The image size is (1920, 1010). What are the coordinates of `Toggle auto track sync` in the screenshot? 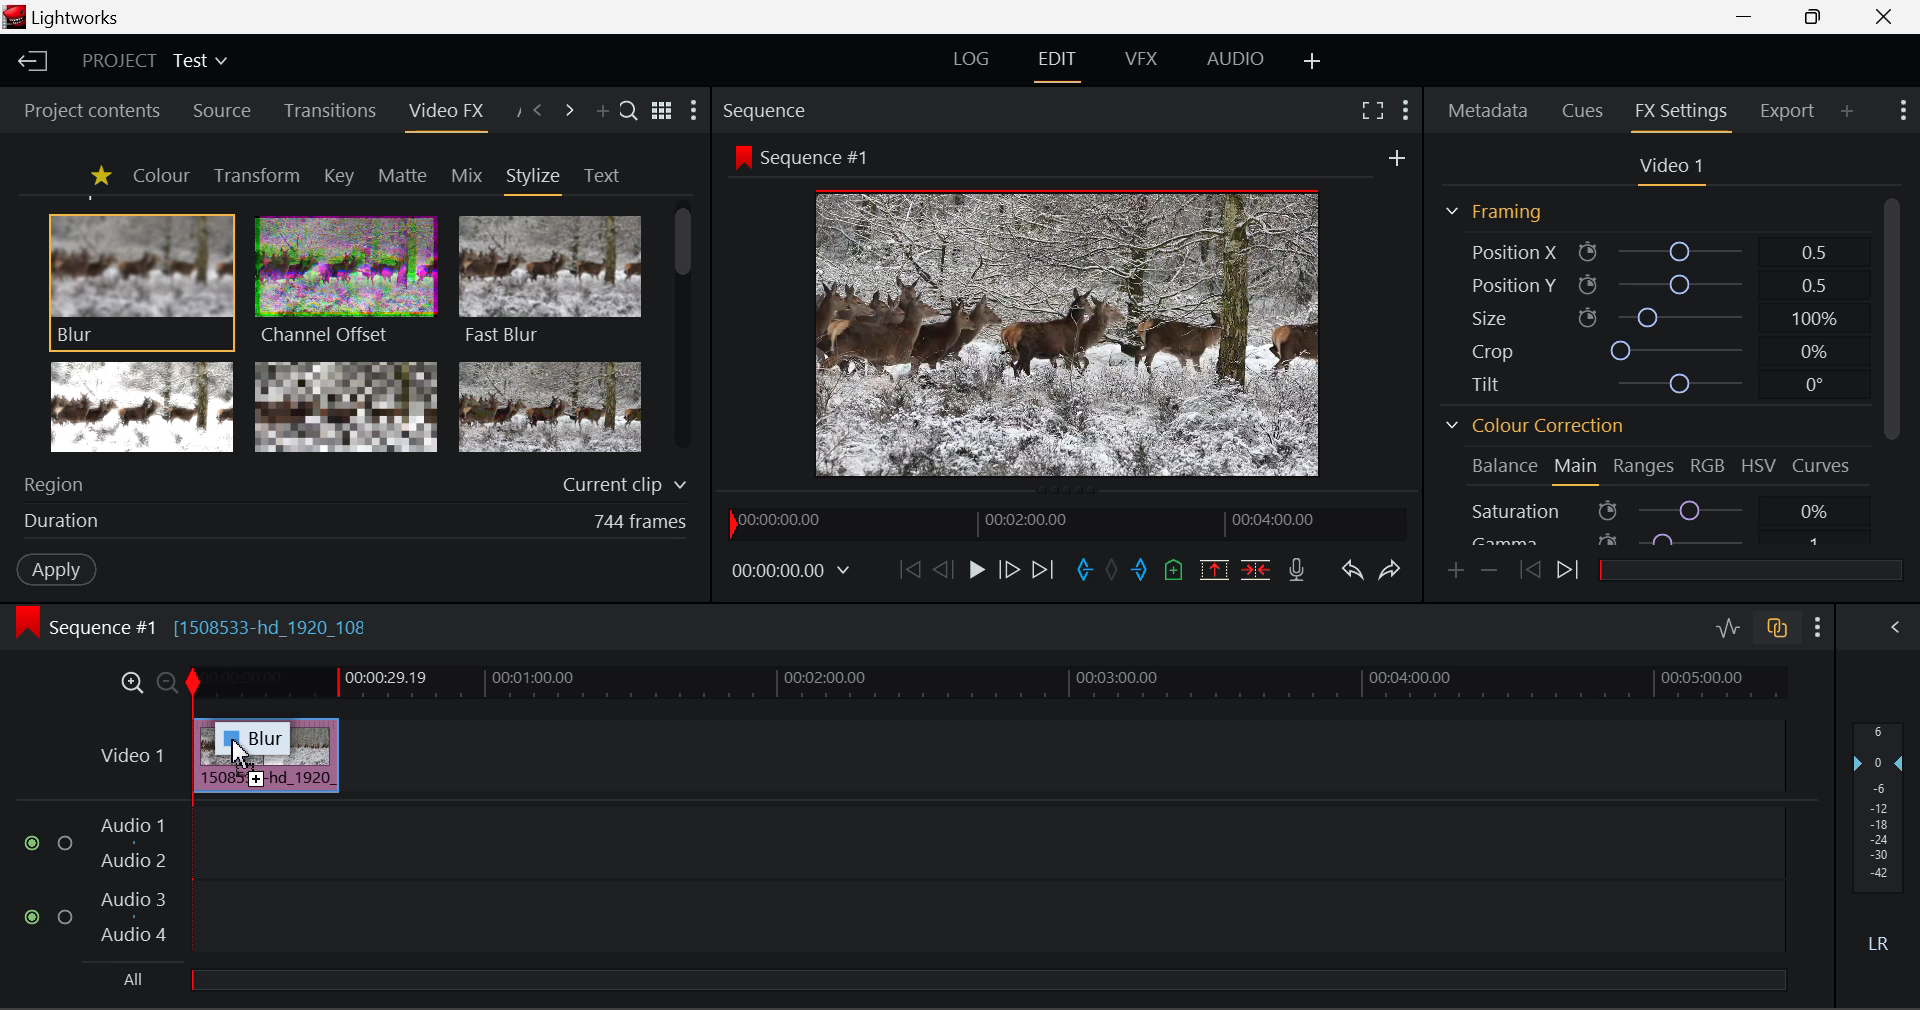 It's located at (1775, 625).